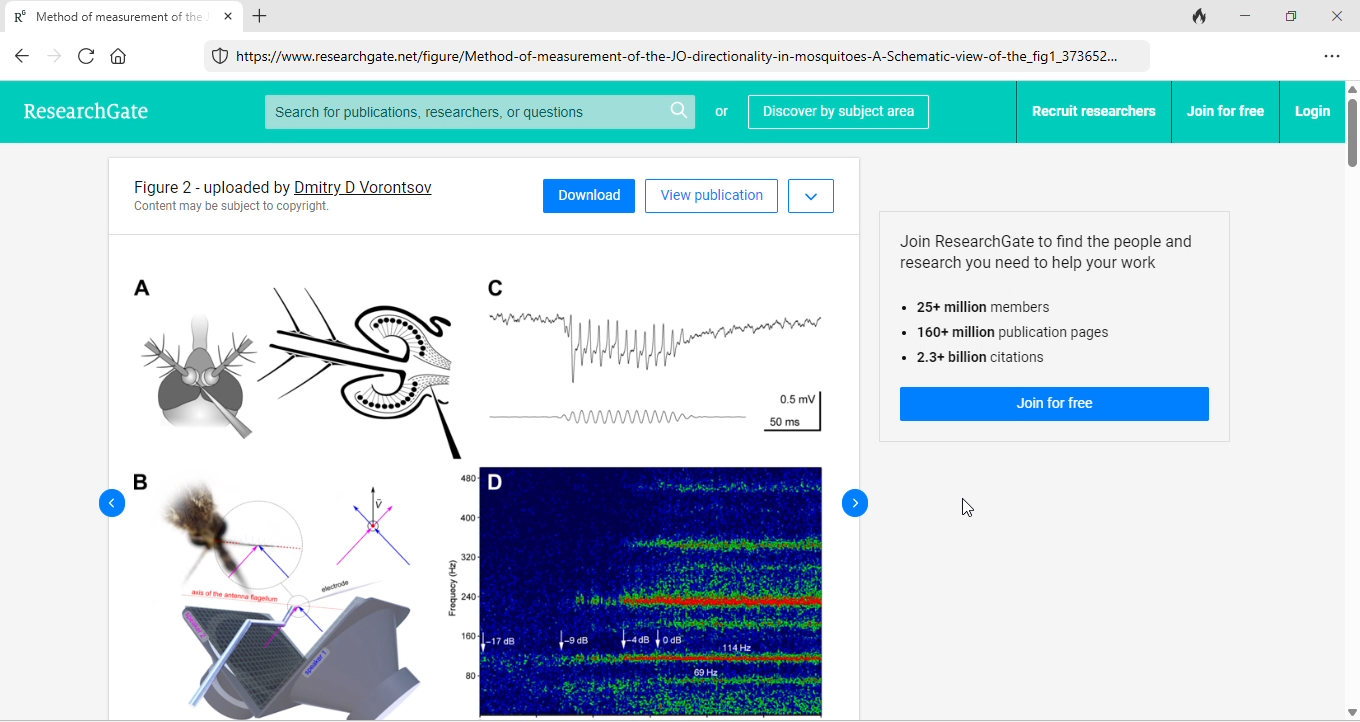 Image resolution: width=1360 pixels, height=722 pixels. Describe the element at coordinates (1057, 405) in the screenshot. I see `Join for free` at that location.